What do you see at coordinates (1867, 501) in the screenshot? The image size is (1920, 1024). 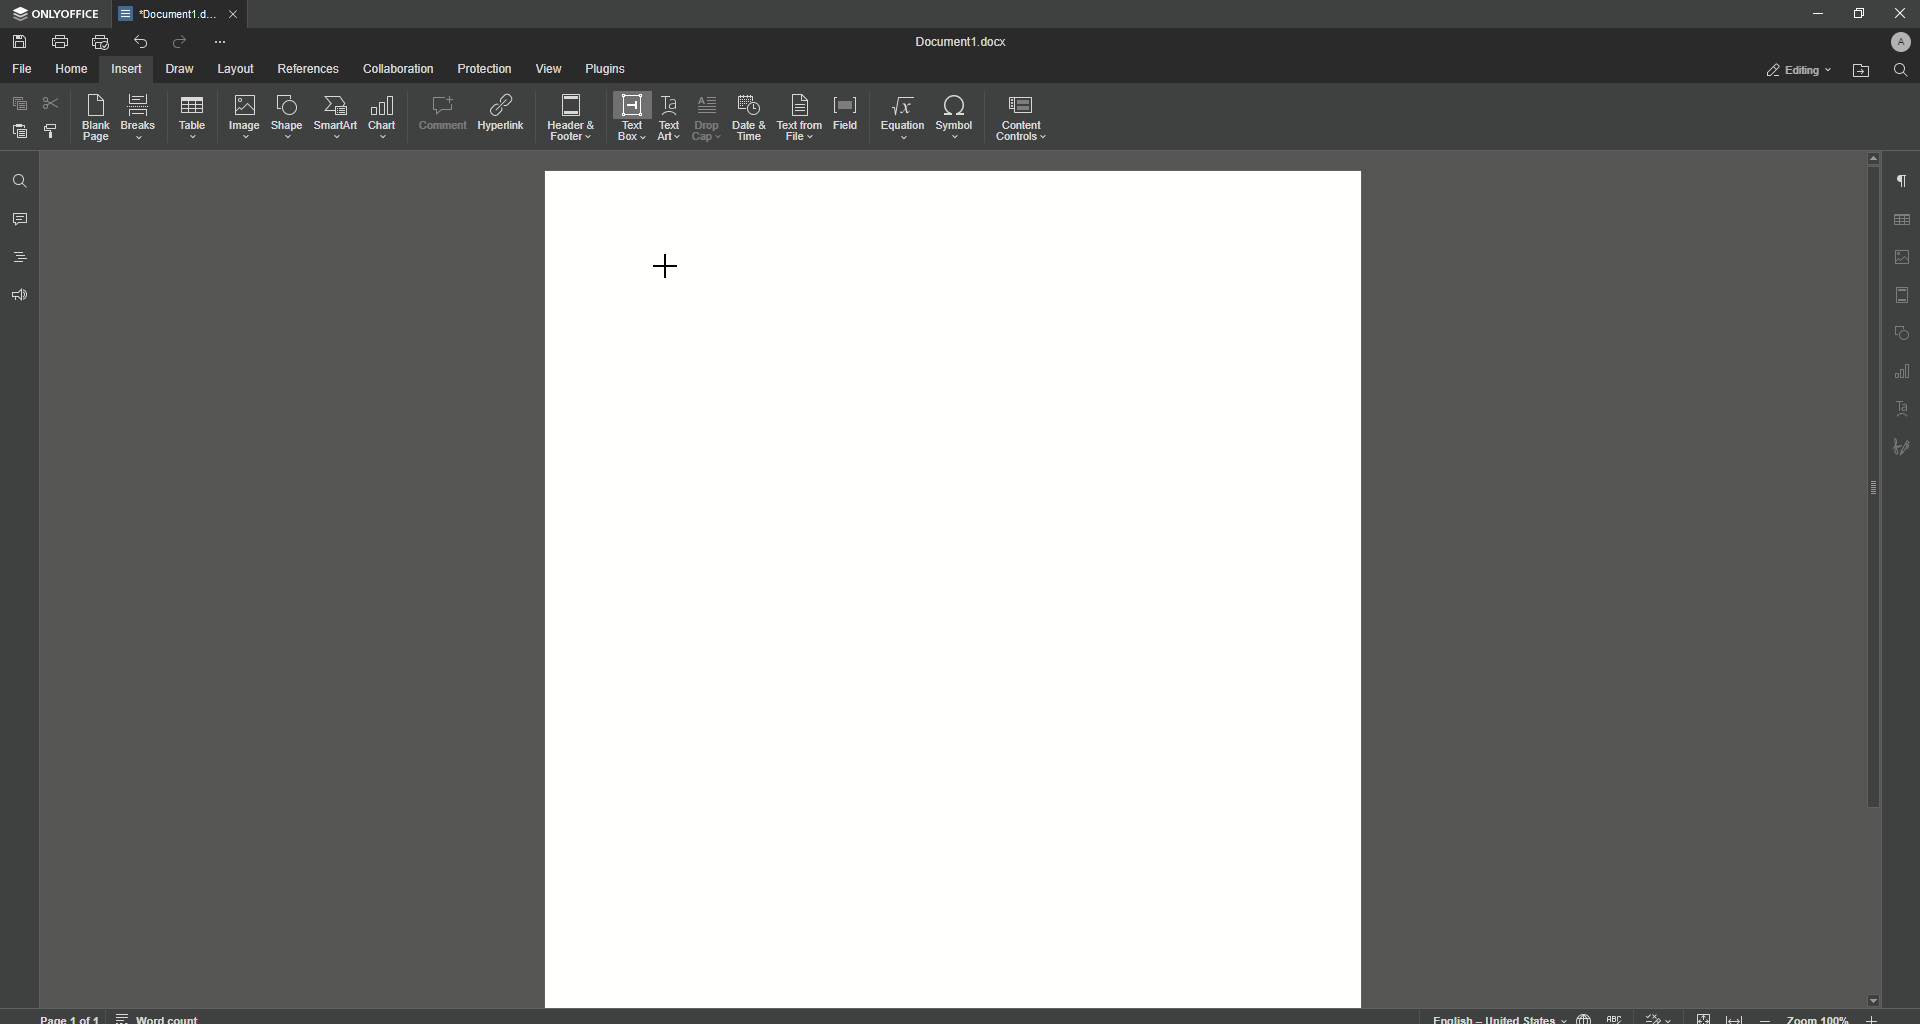 I see `Scroll` at bounding box center [1867, 501].